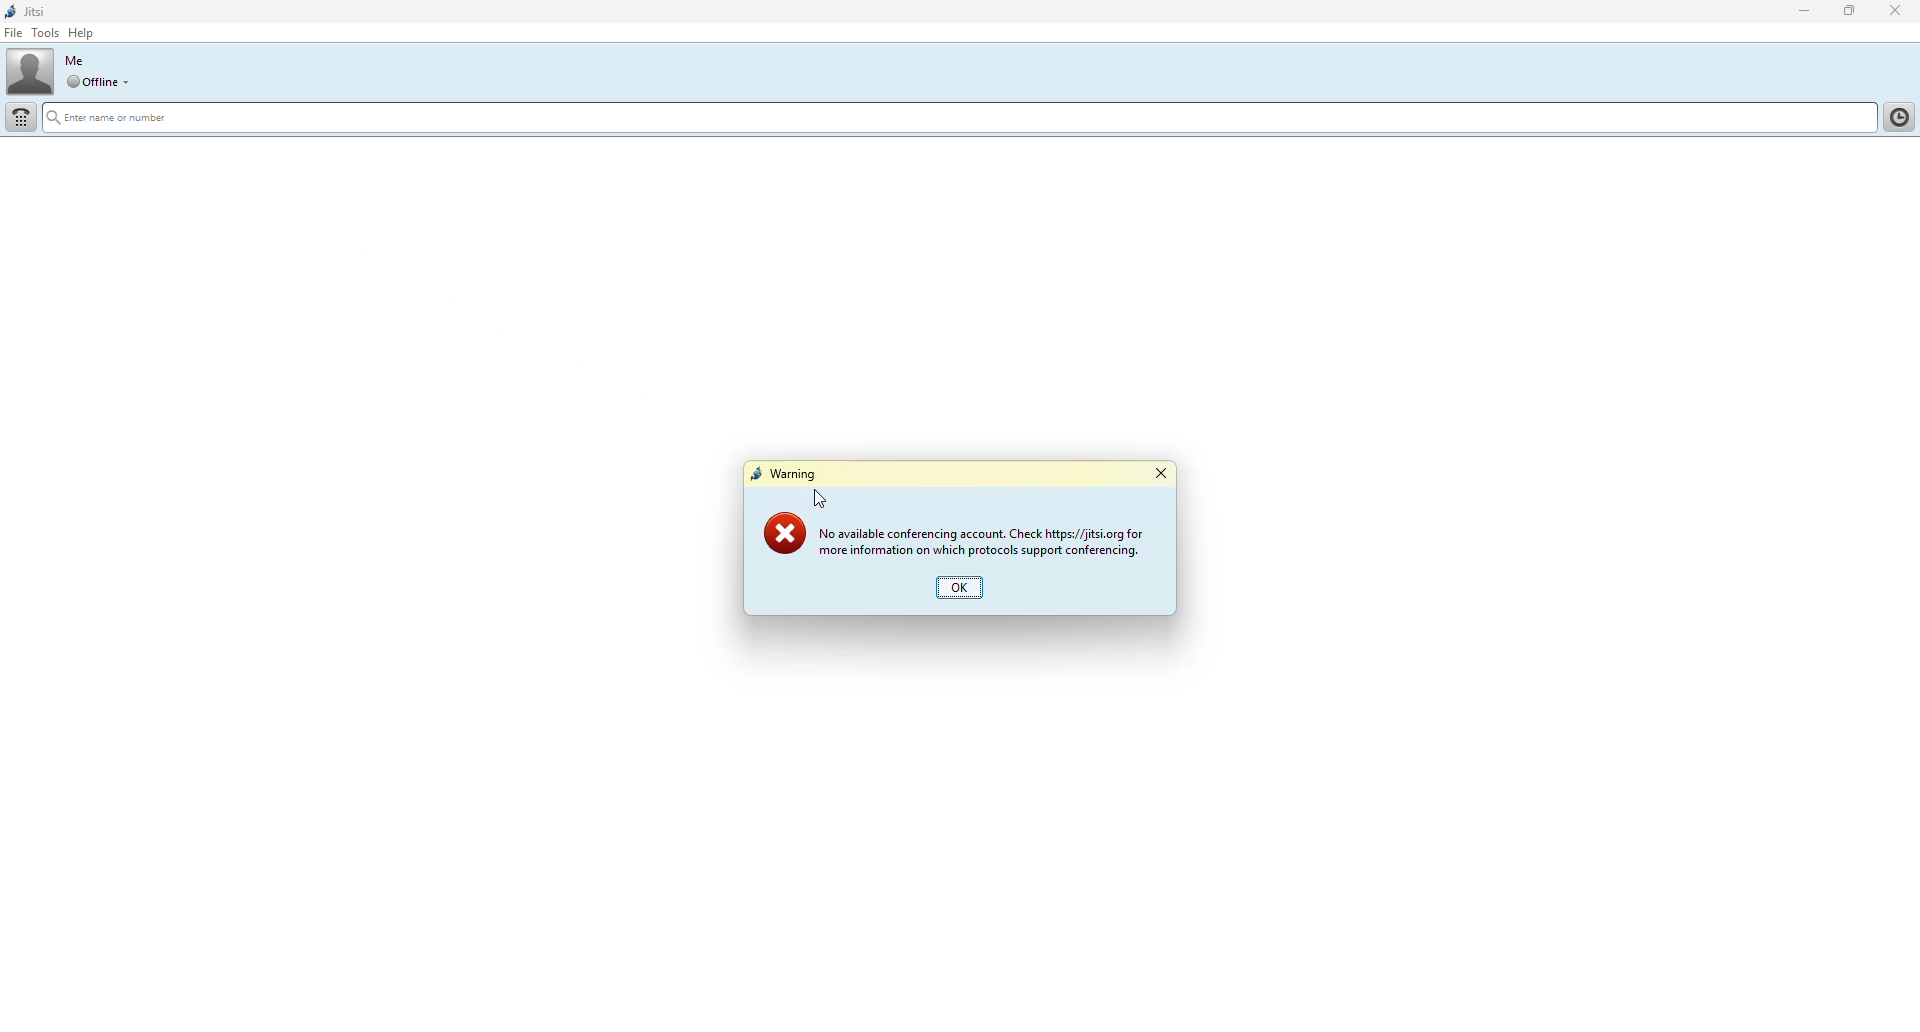 This screenshot has width=1920, height=1032. What do you see at coordinates (128, 118) in the screenshot?
I see `Enter name or number` at bounding box center [128, 118].